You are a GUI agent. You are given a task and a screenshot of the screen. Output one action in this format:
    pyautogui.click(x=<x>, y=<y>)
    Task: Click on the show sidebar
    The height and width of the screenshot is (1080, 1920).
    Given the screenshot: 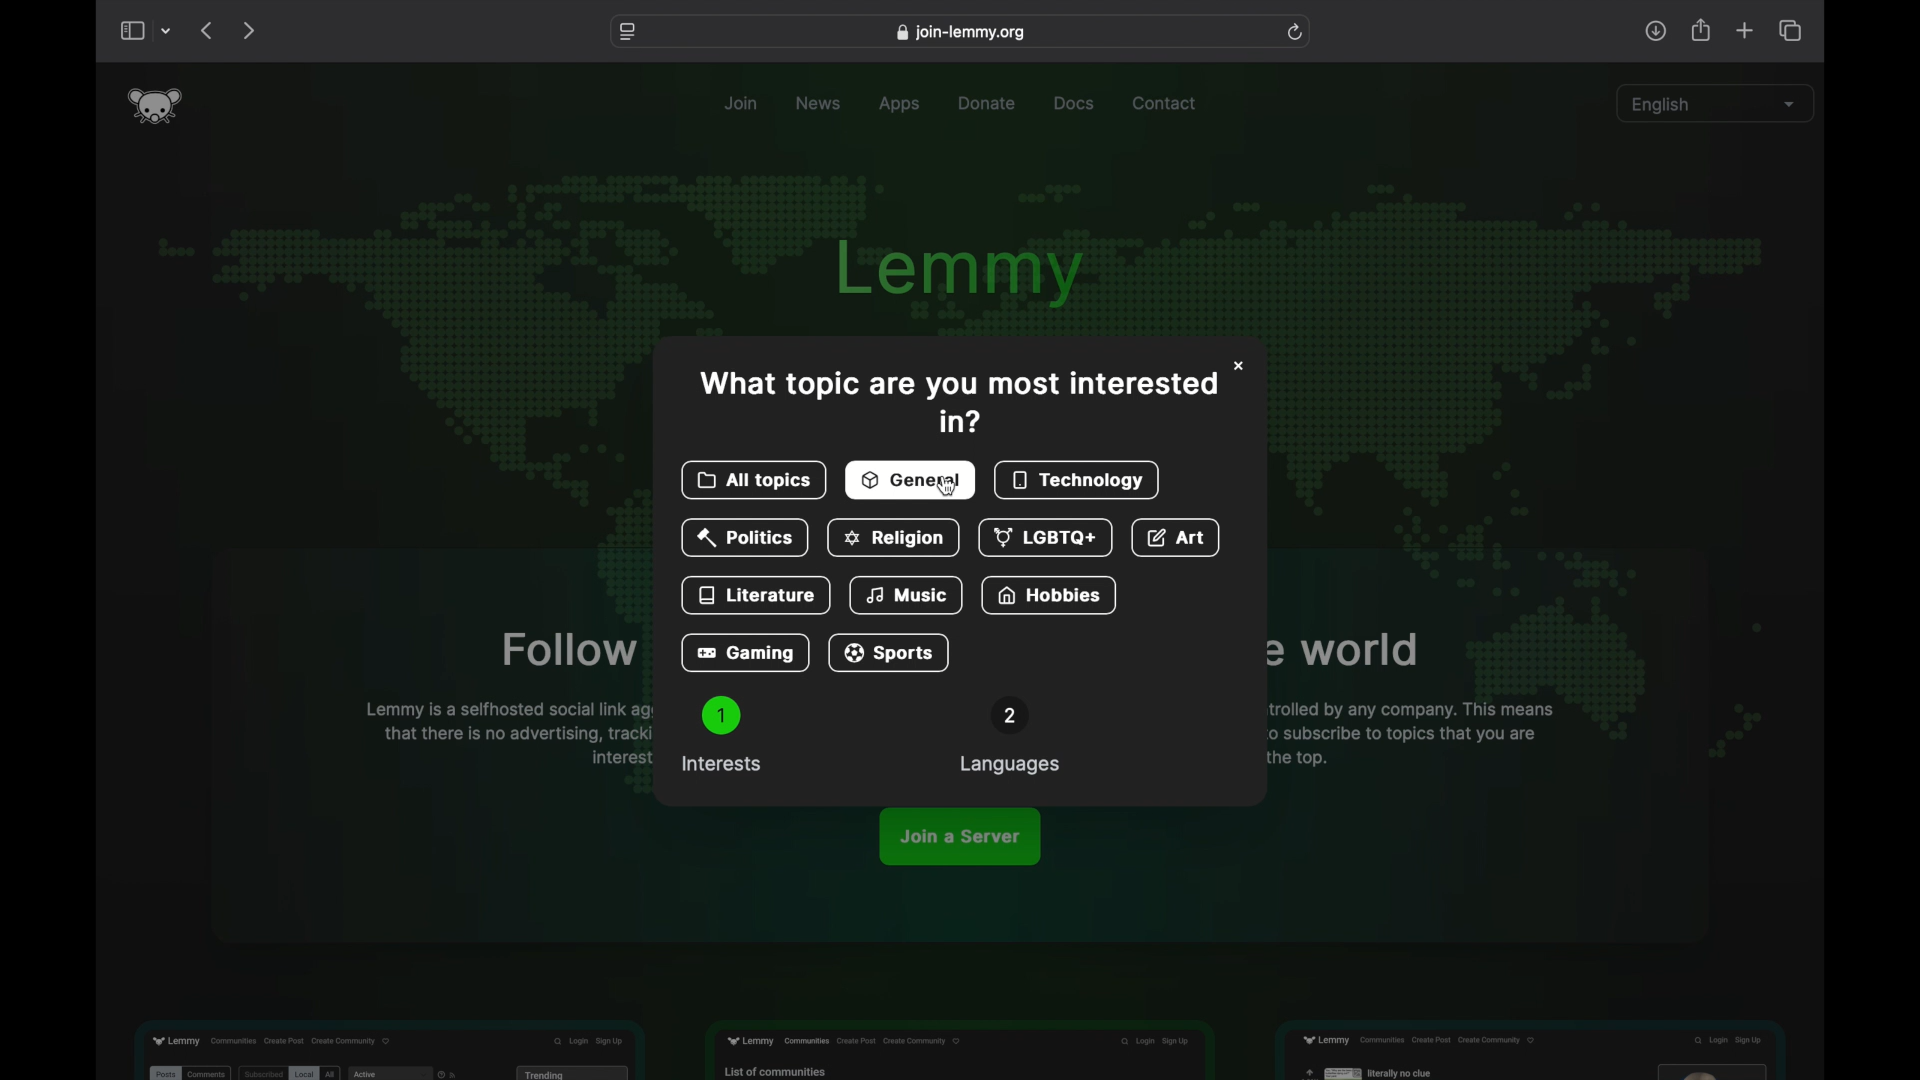 What is the action you would take?
    pyautogui.click(x=131, y=32)
    